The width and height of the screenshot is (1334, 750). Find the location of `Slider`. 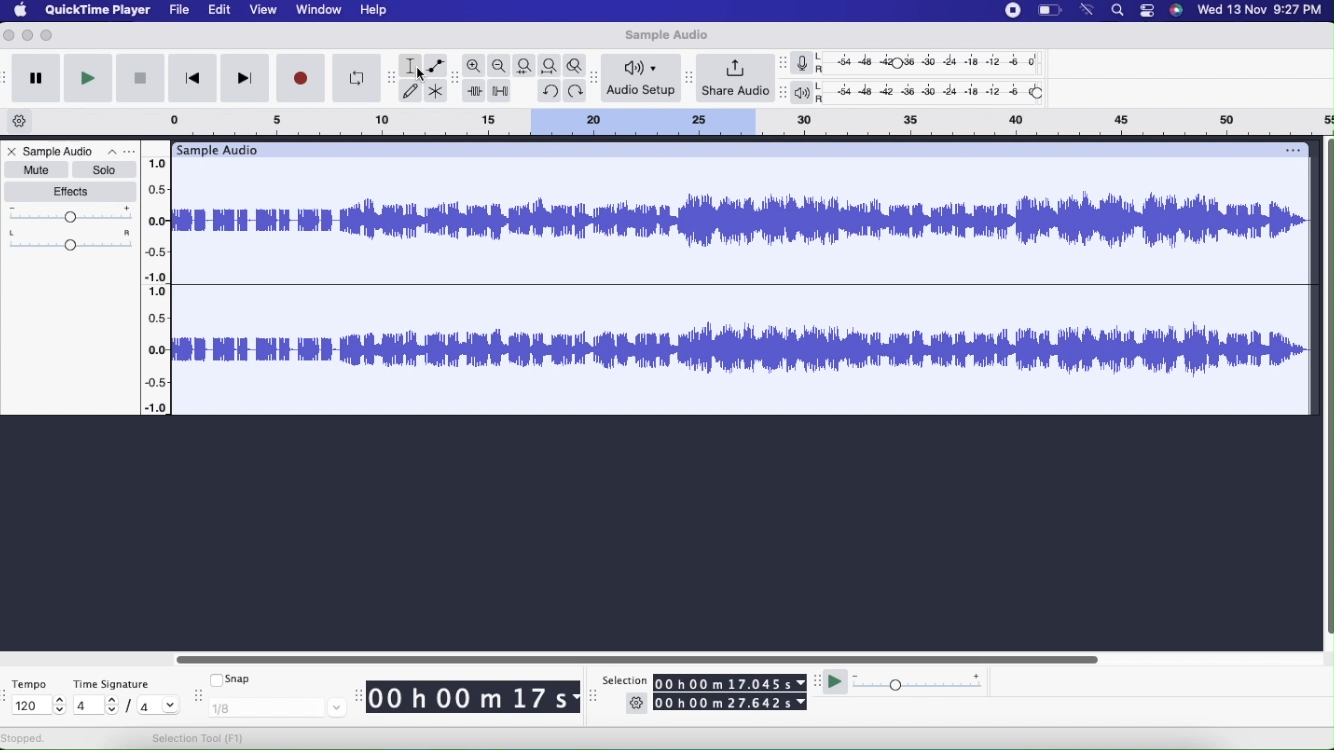

Slider is located at coordinates (161, 279).